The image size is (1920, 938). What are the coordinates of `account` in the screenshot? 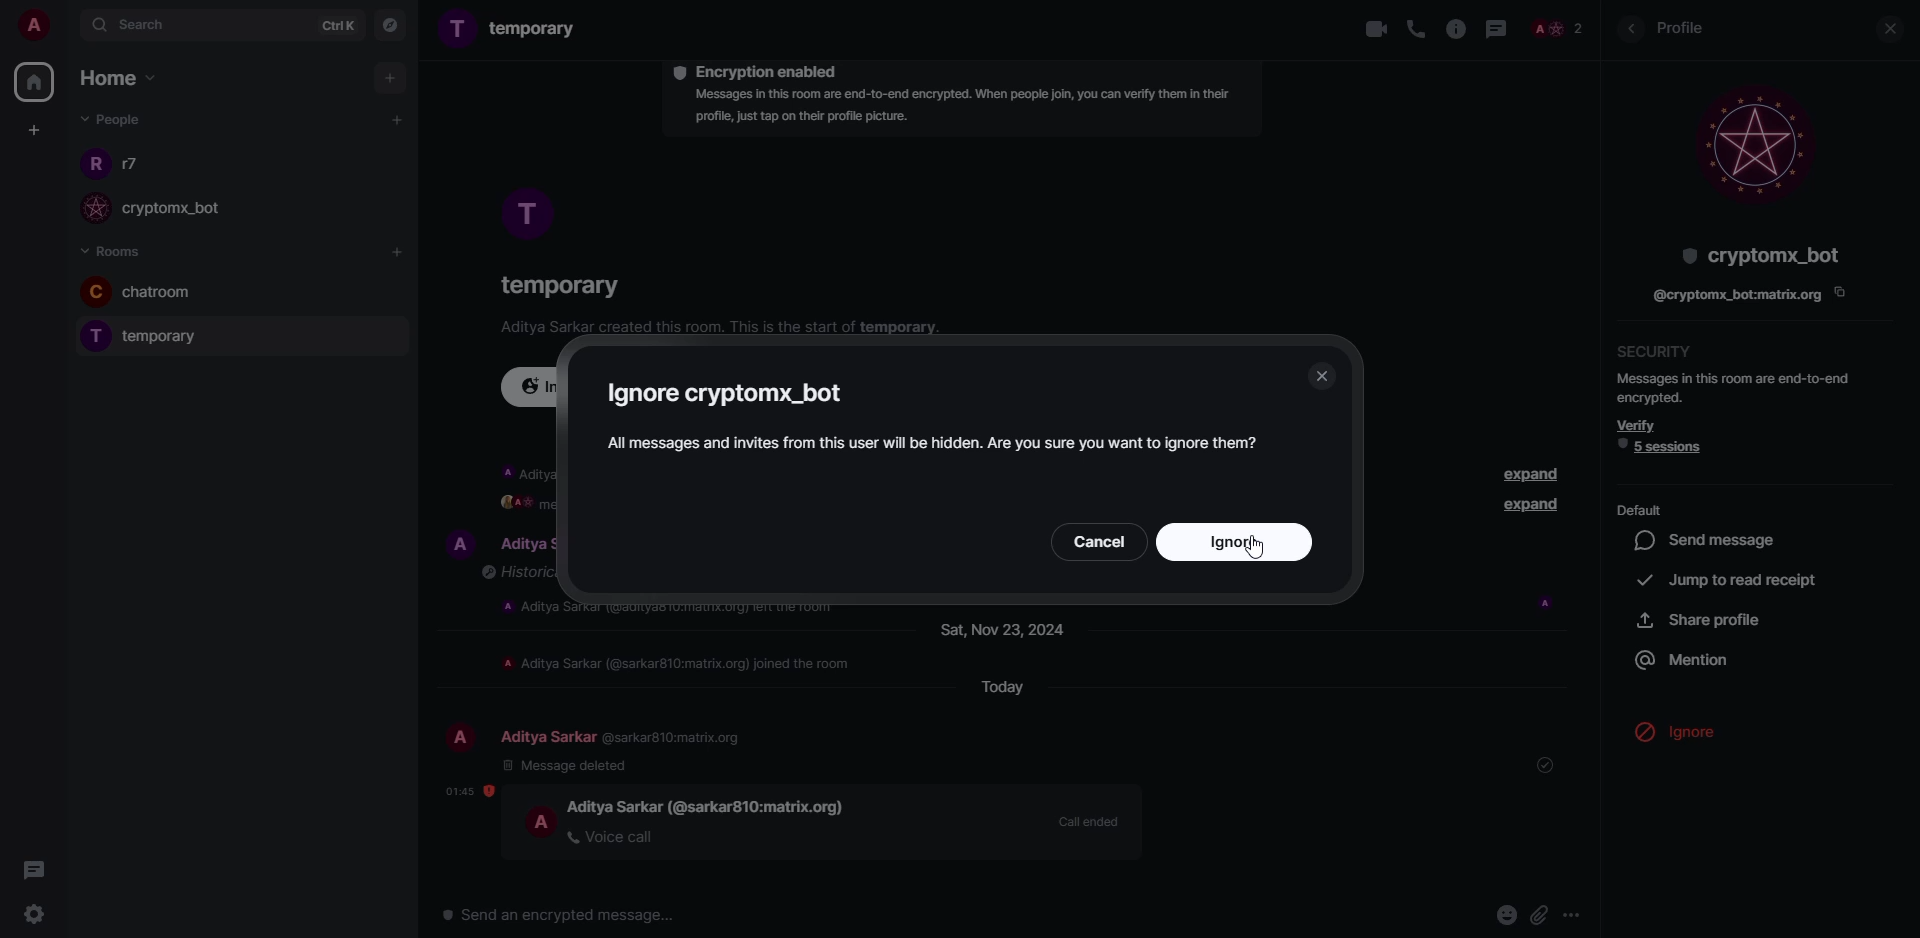 It's located at (36, 27).